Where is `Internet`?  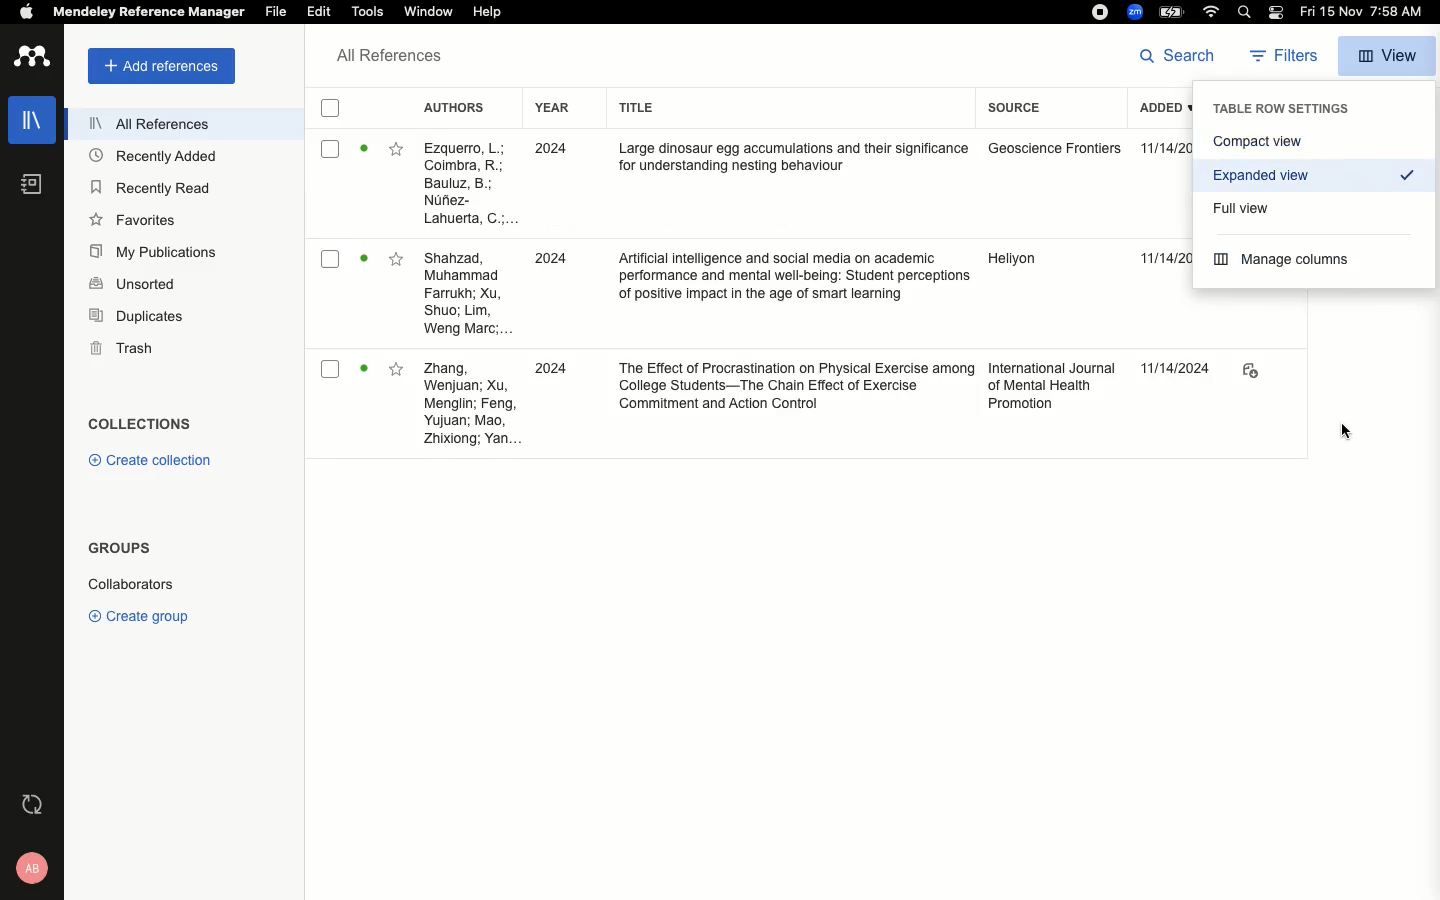 Internet is located at coordinates (1211, 13).